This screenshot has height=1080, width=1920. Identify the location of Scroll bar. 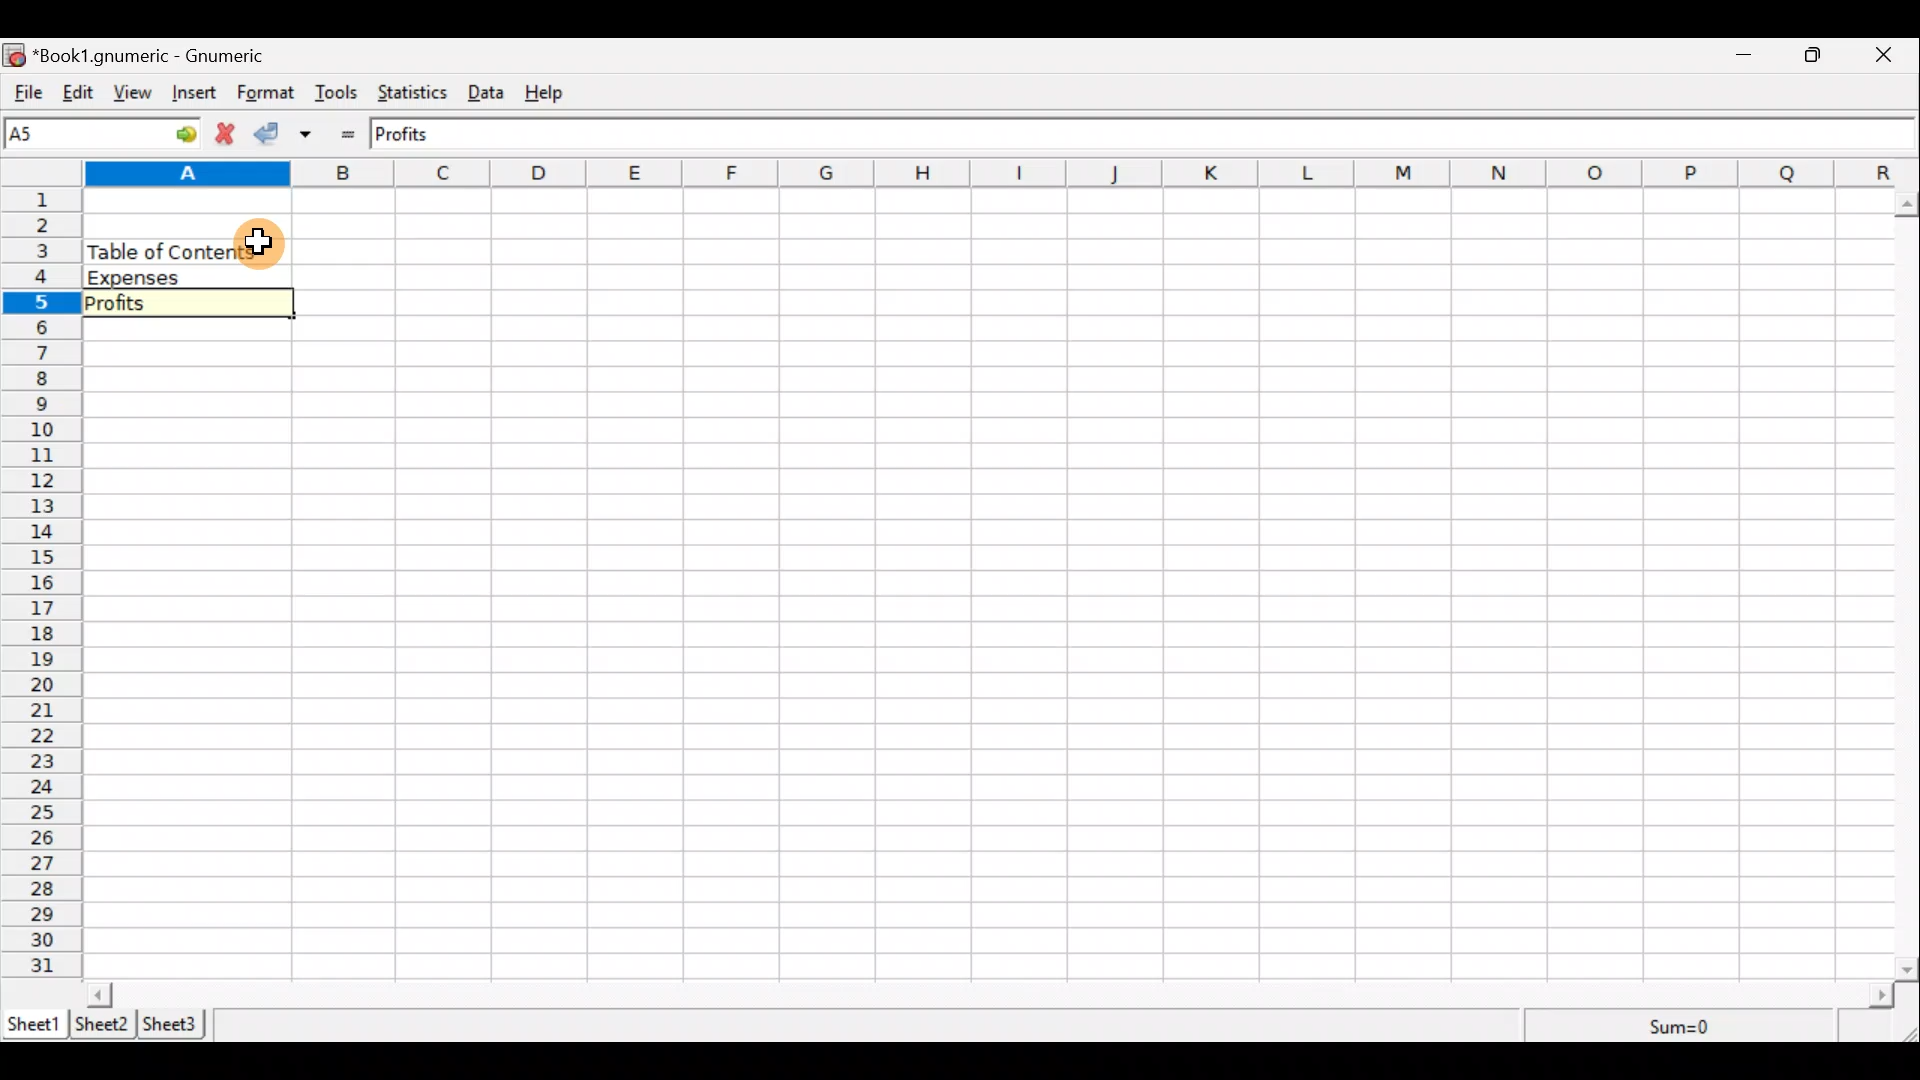
(1908, 582).